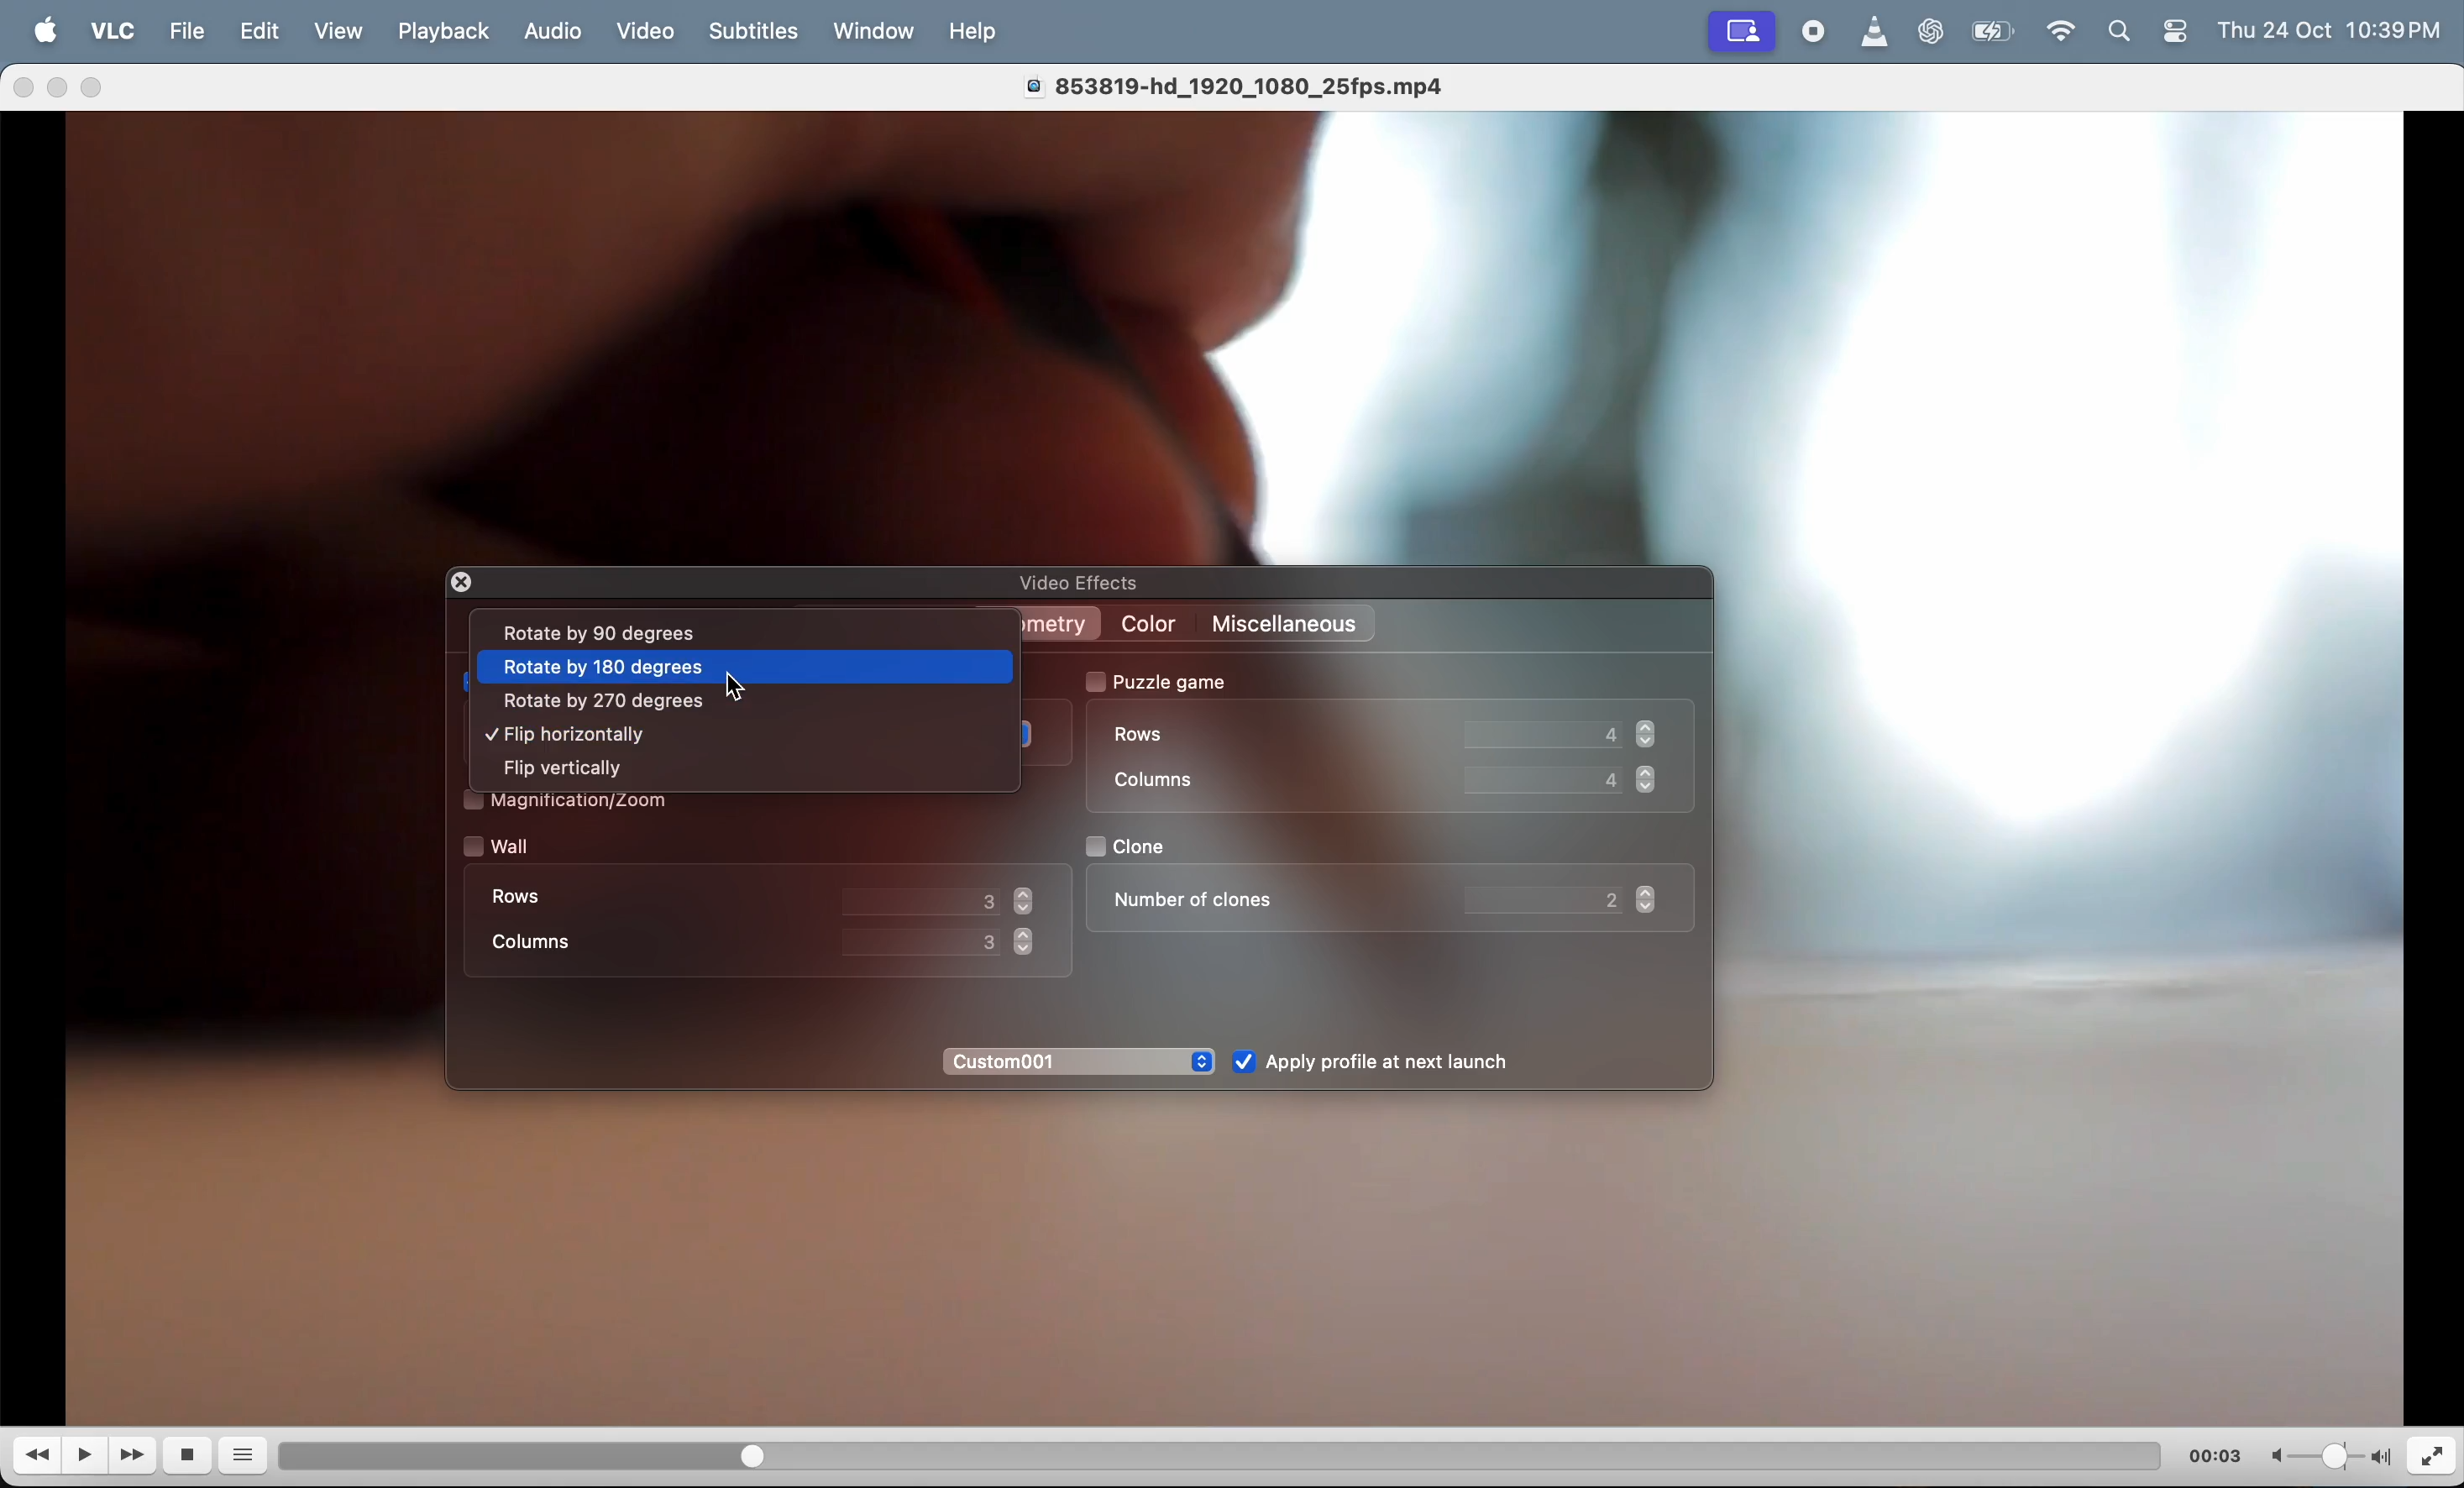  I want to click on check box, so click(468, 799).